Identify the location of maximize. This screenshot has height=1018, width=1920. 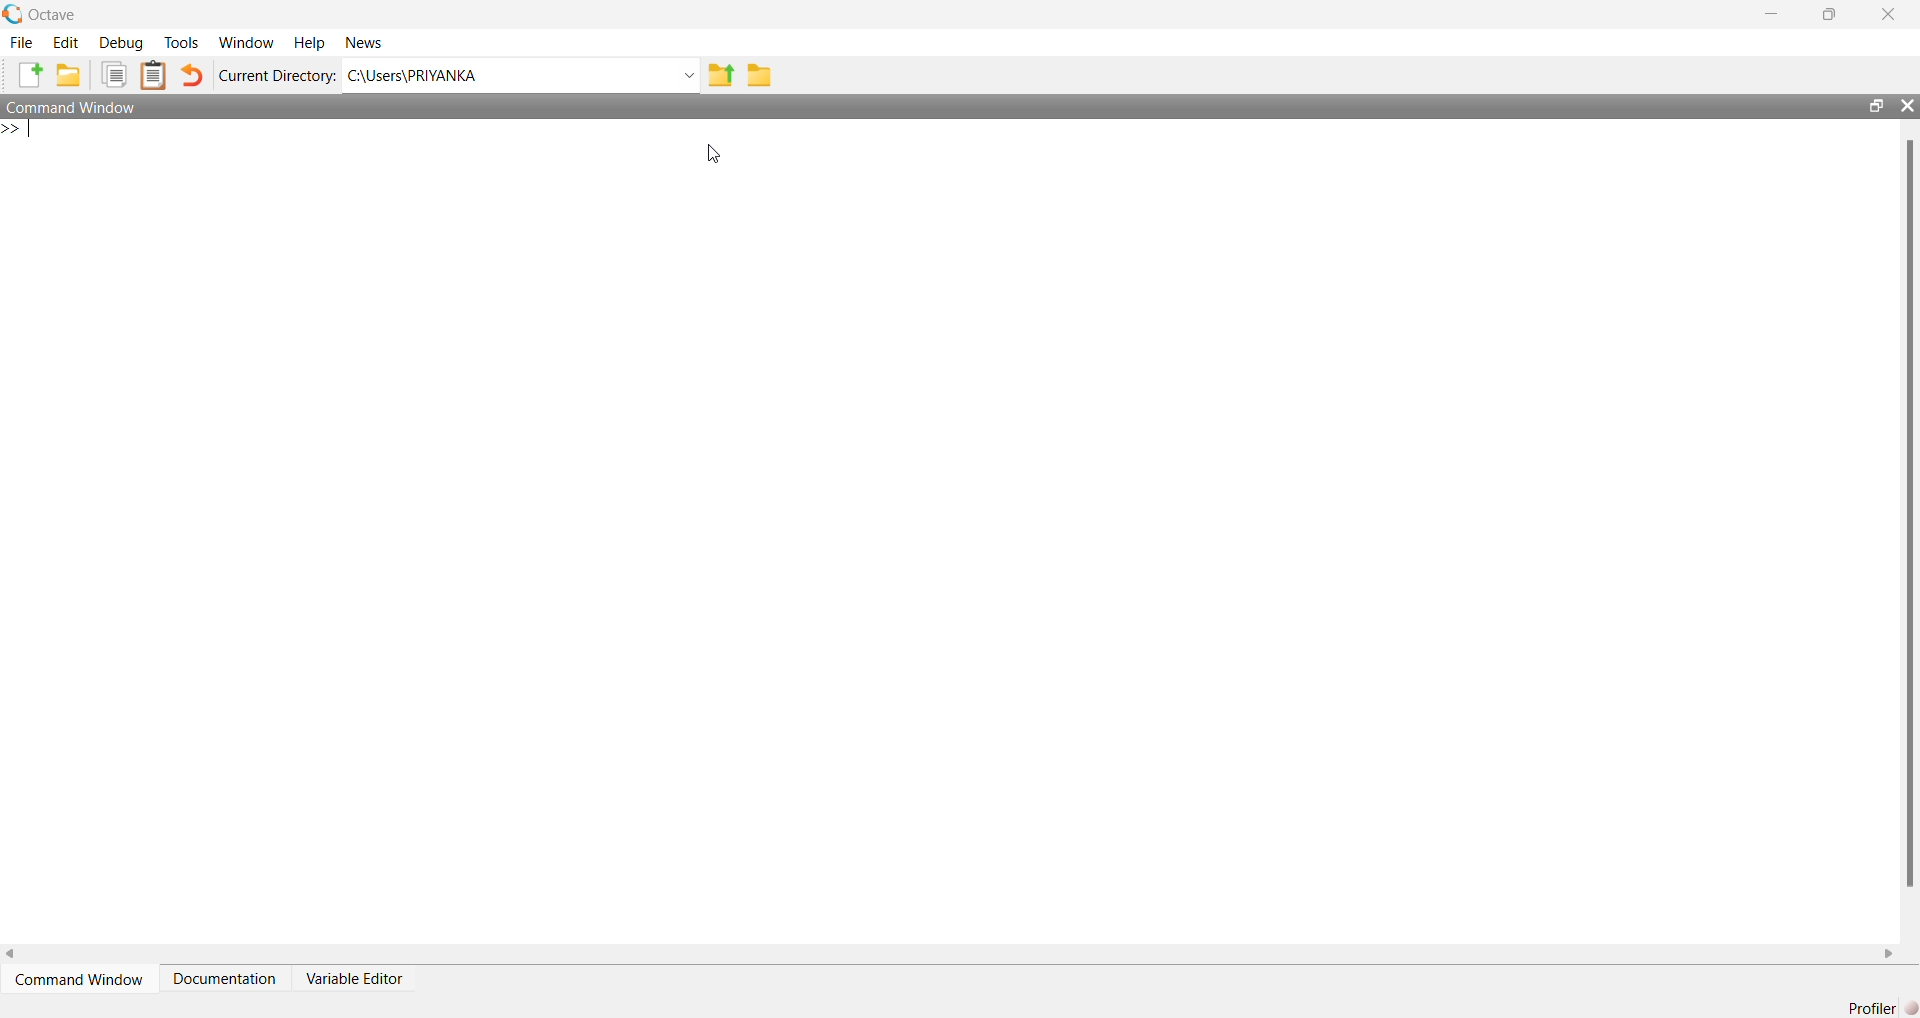
(1870, 104).